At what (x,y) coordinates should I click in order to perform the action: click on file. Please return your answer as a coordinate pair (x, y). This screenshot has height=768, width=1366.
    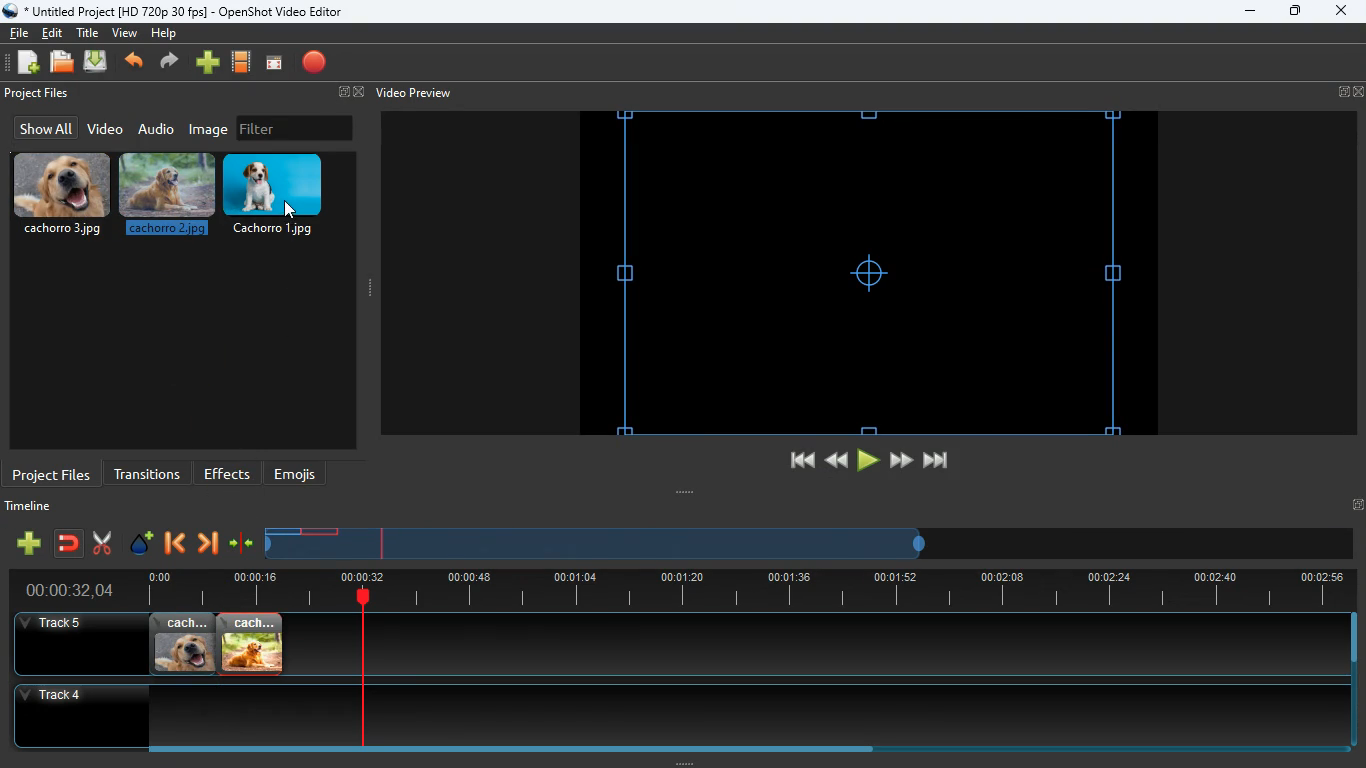
    Looking at the image, I should click on (19, 31).